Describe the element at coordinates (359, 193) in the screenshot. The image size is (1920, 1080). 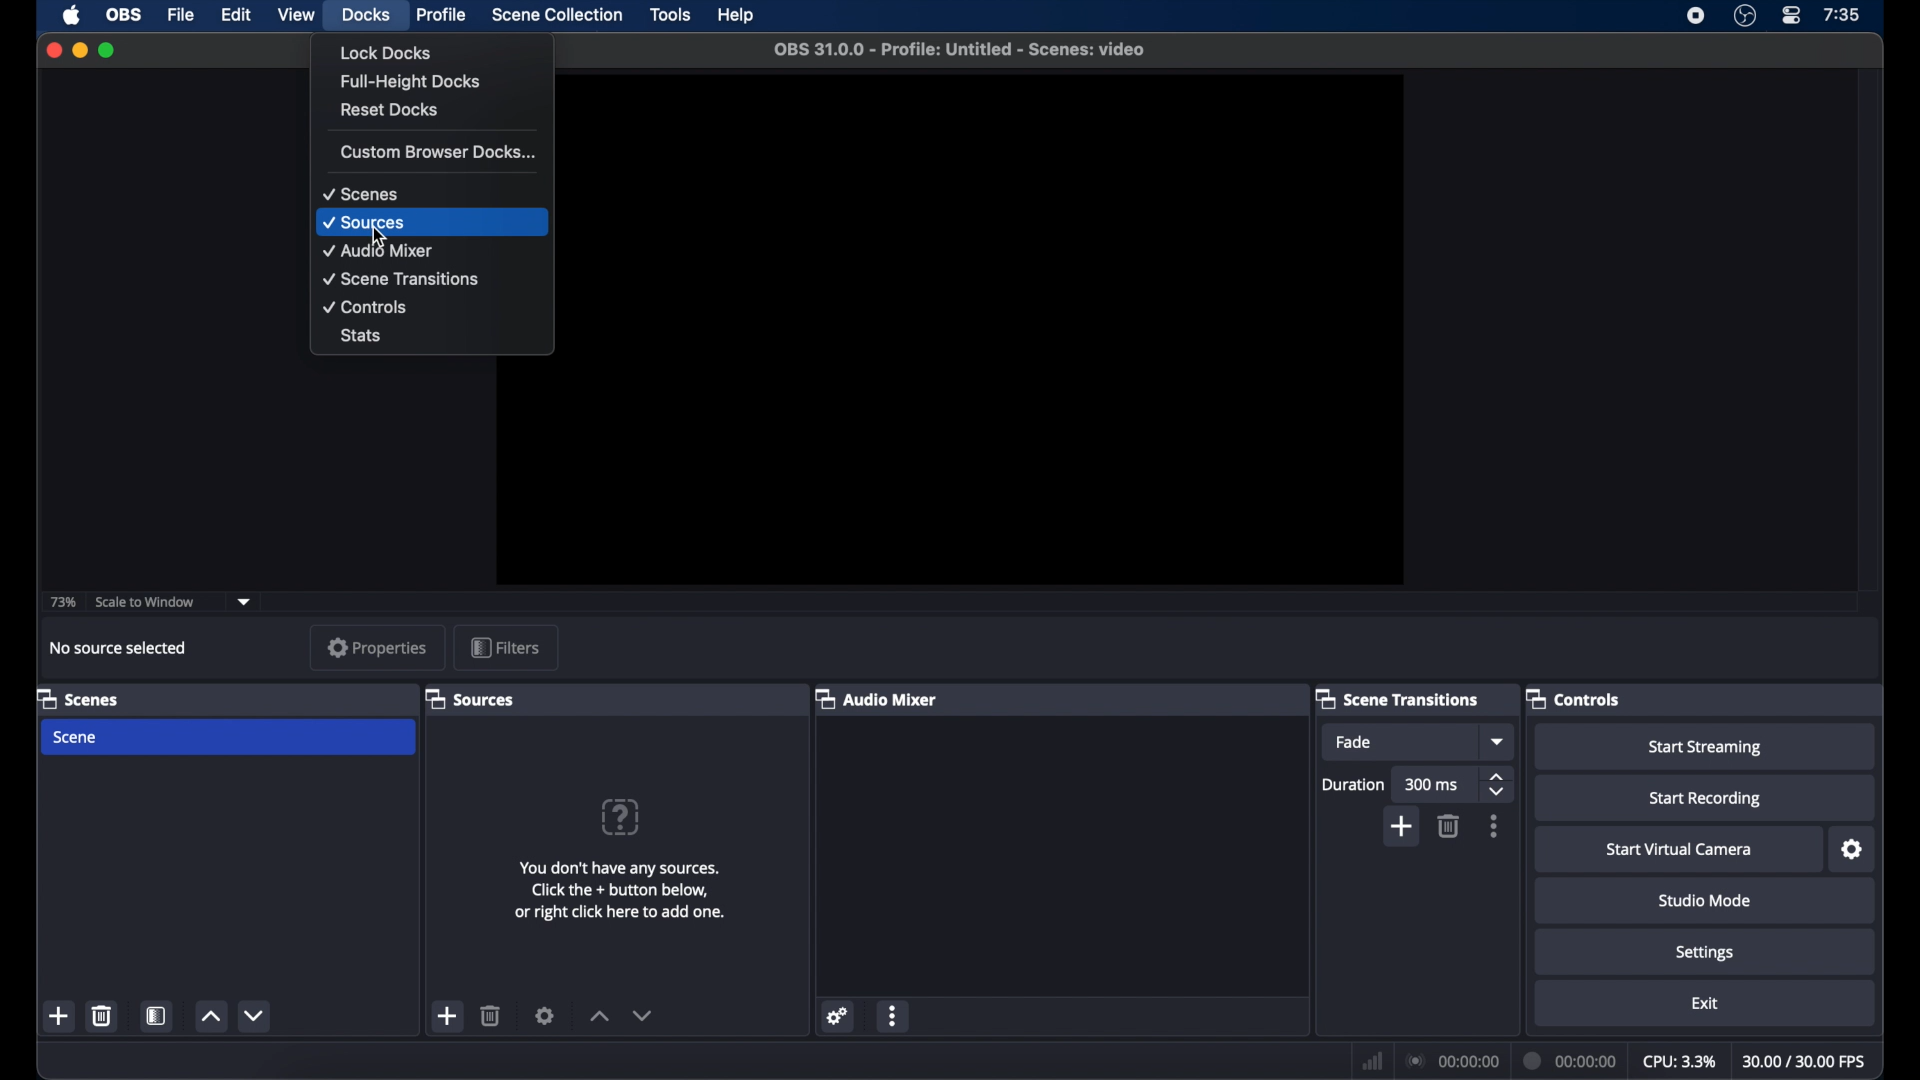
I see `scenes` at that location.